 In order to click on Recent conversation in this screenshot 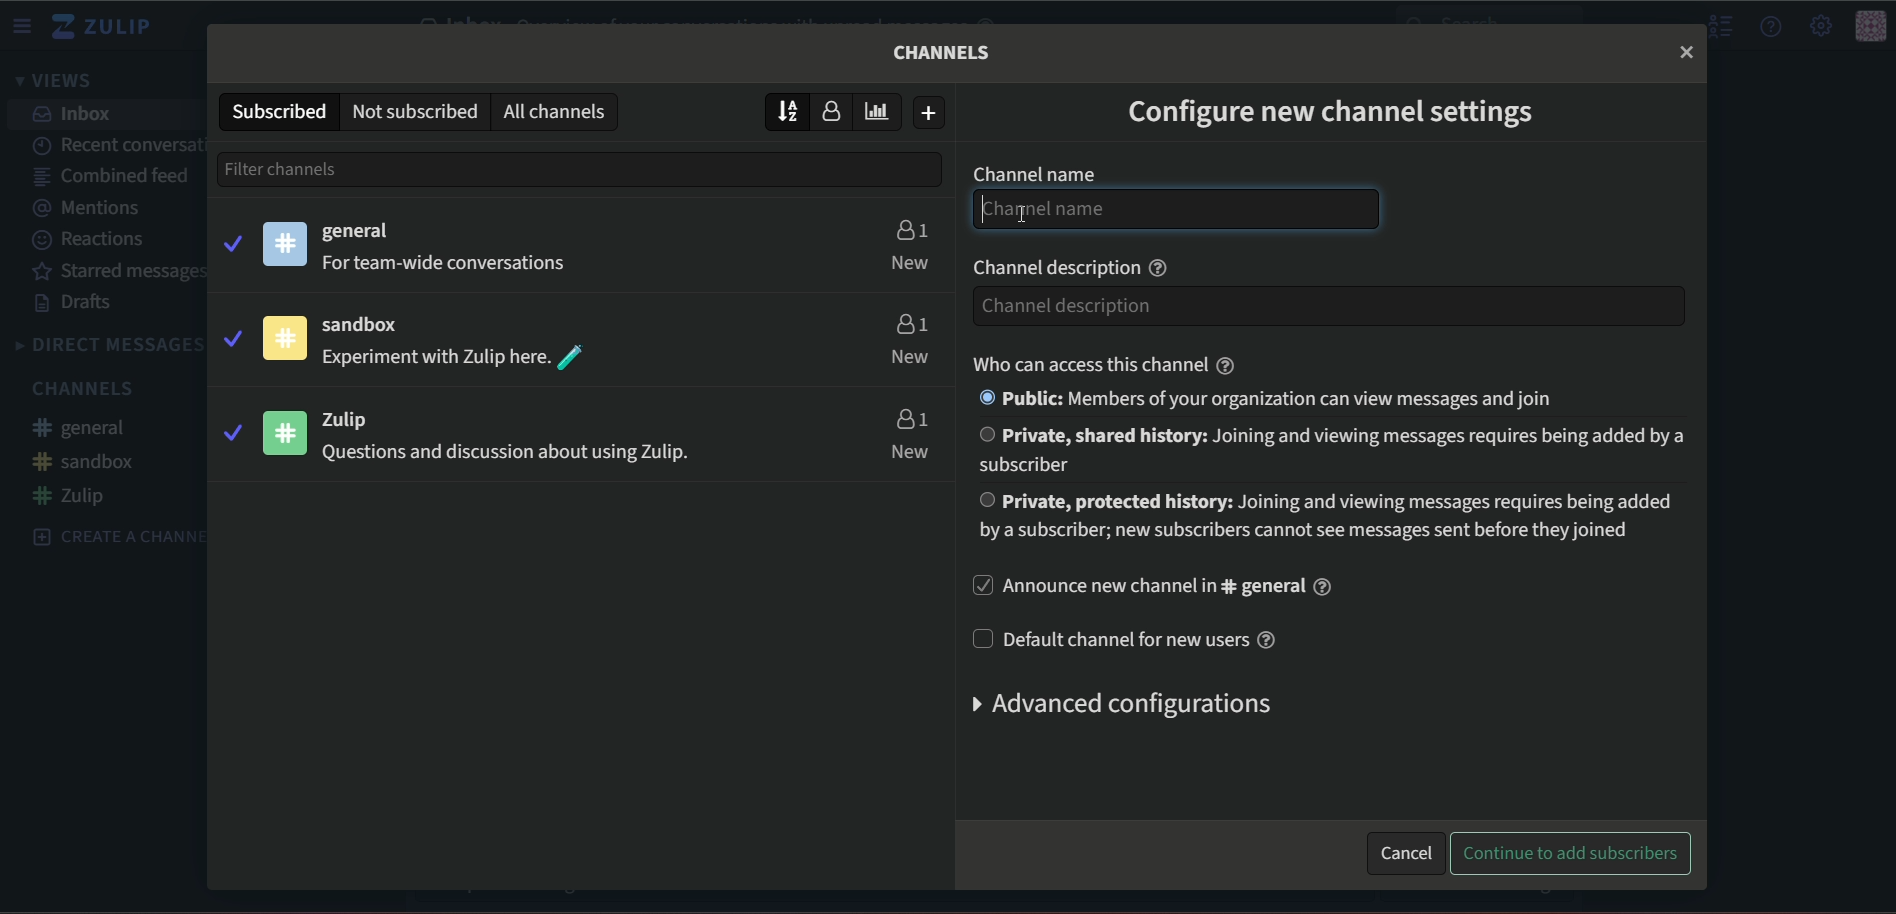, I will do `click(114, 142)`.